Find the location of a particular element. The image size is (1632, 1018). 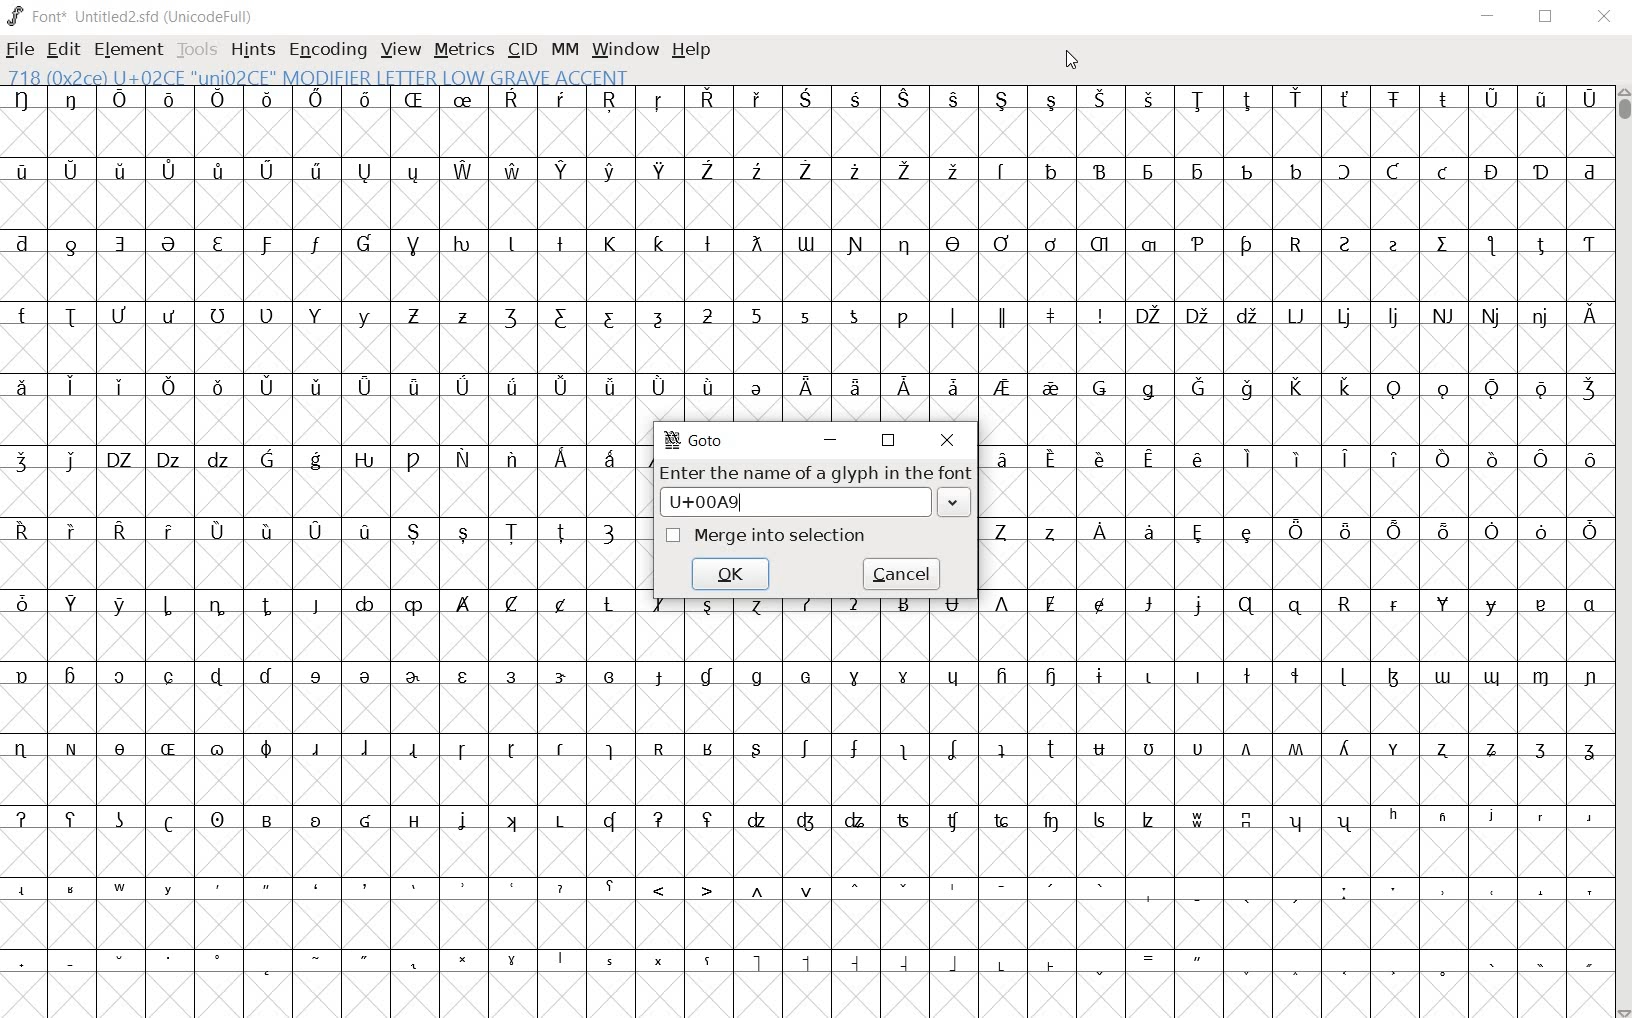

window is located at coordinates (623, 49).